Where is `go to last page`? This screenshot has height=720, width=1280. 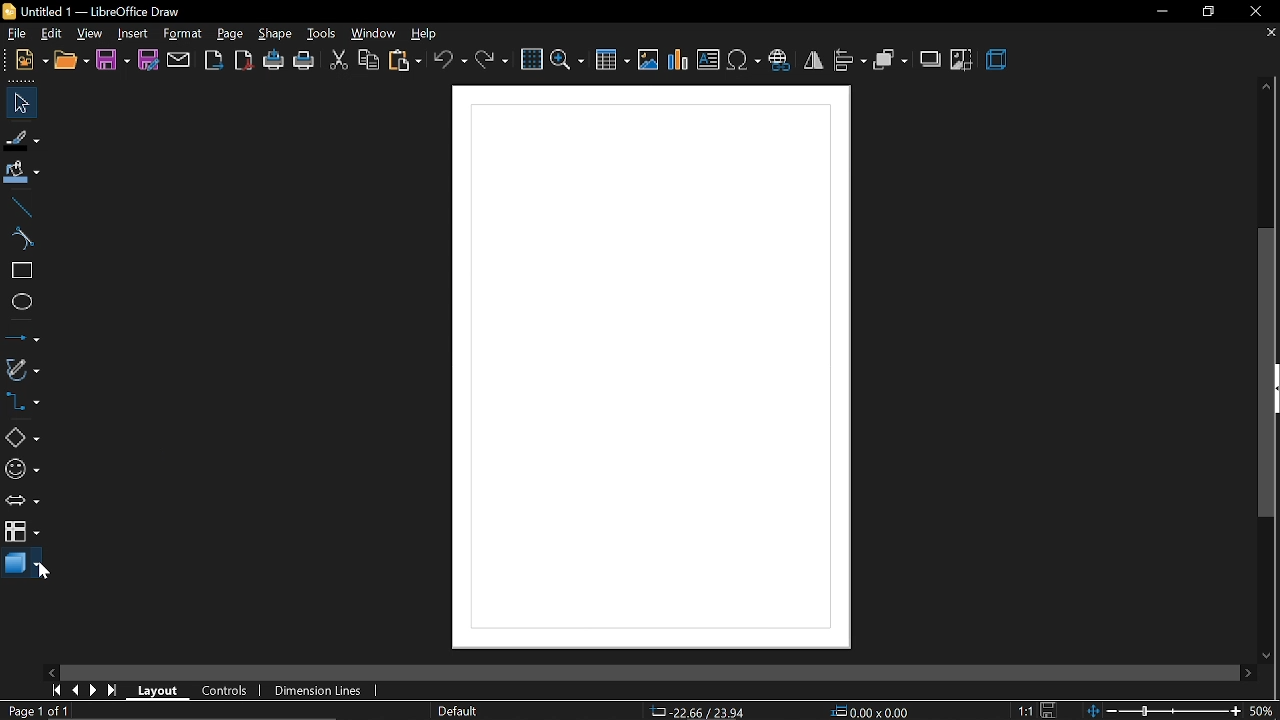
go to last page is located at coordinates (115, 692).